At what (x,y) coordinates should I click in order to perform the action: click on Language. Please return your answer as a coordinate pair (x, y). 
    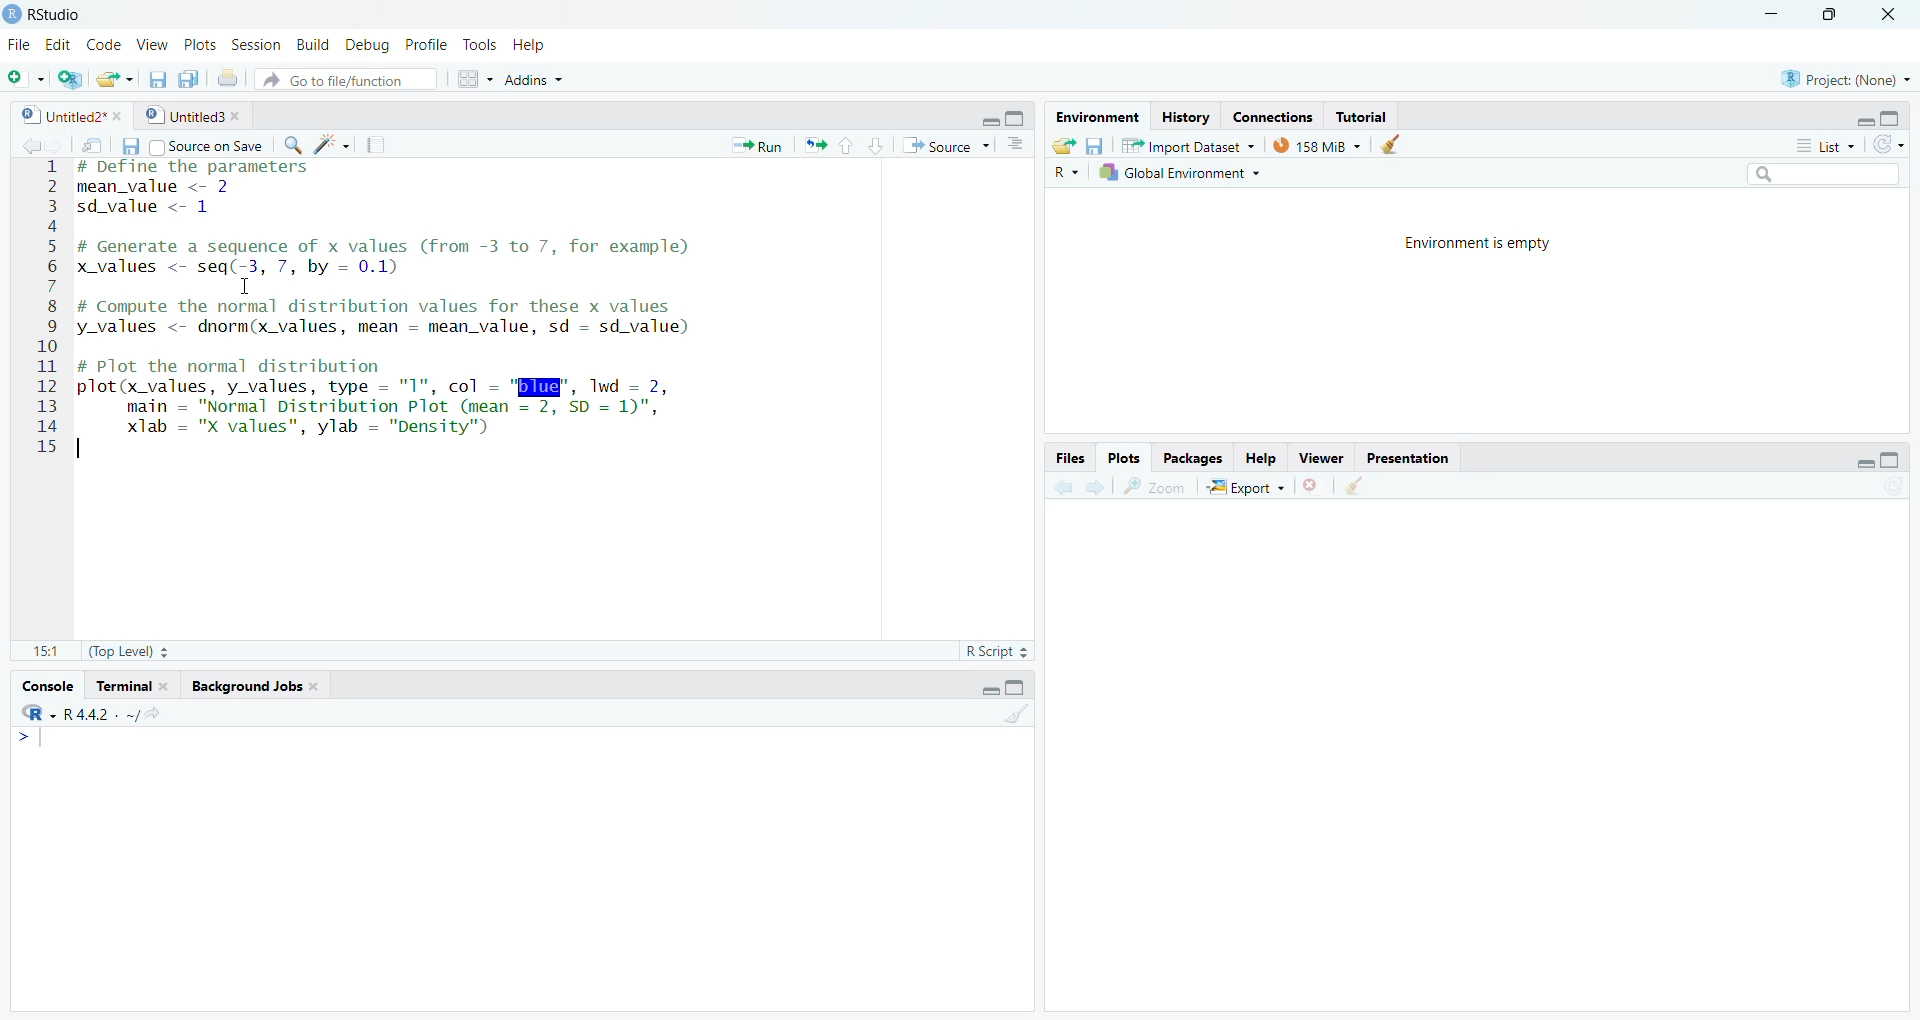
    Looking at the image, I should click on (24, 713).